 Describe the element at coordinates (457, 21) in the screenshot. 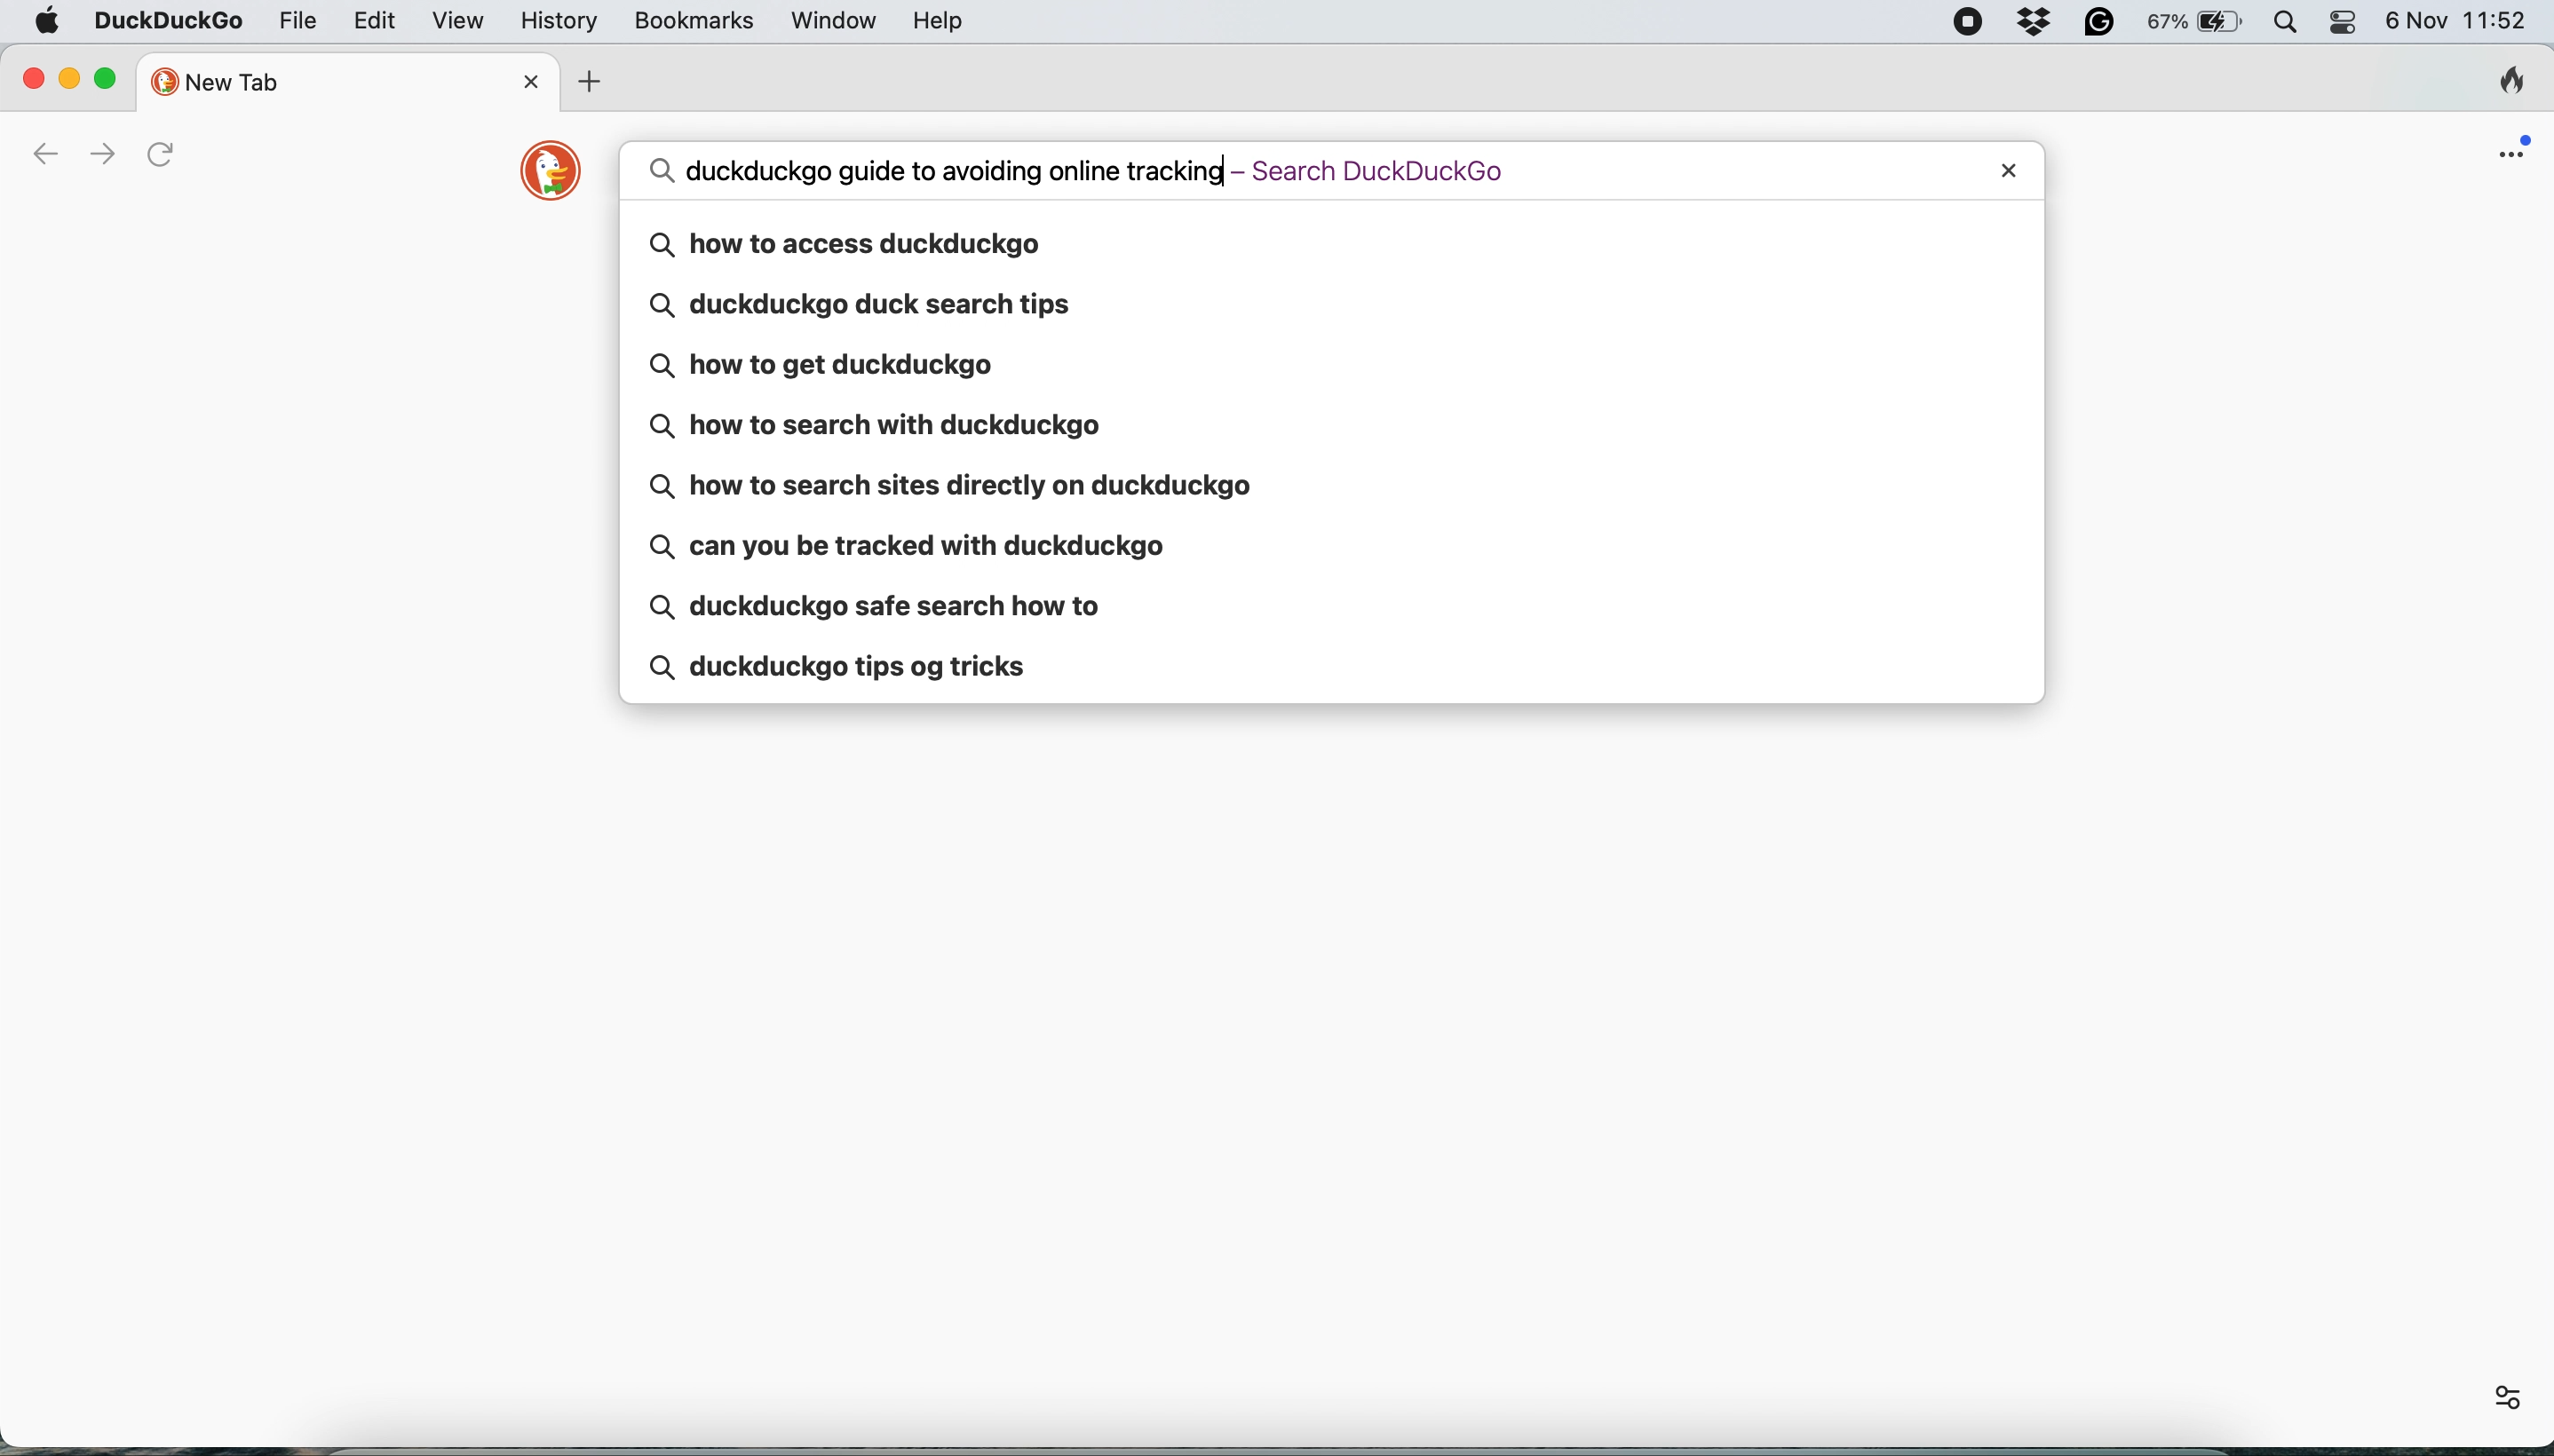

I see `view` at that location.